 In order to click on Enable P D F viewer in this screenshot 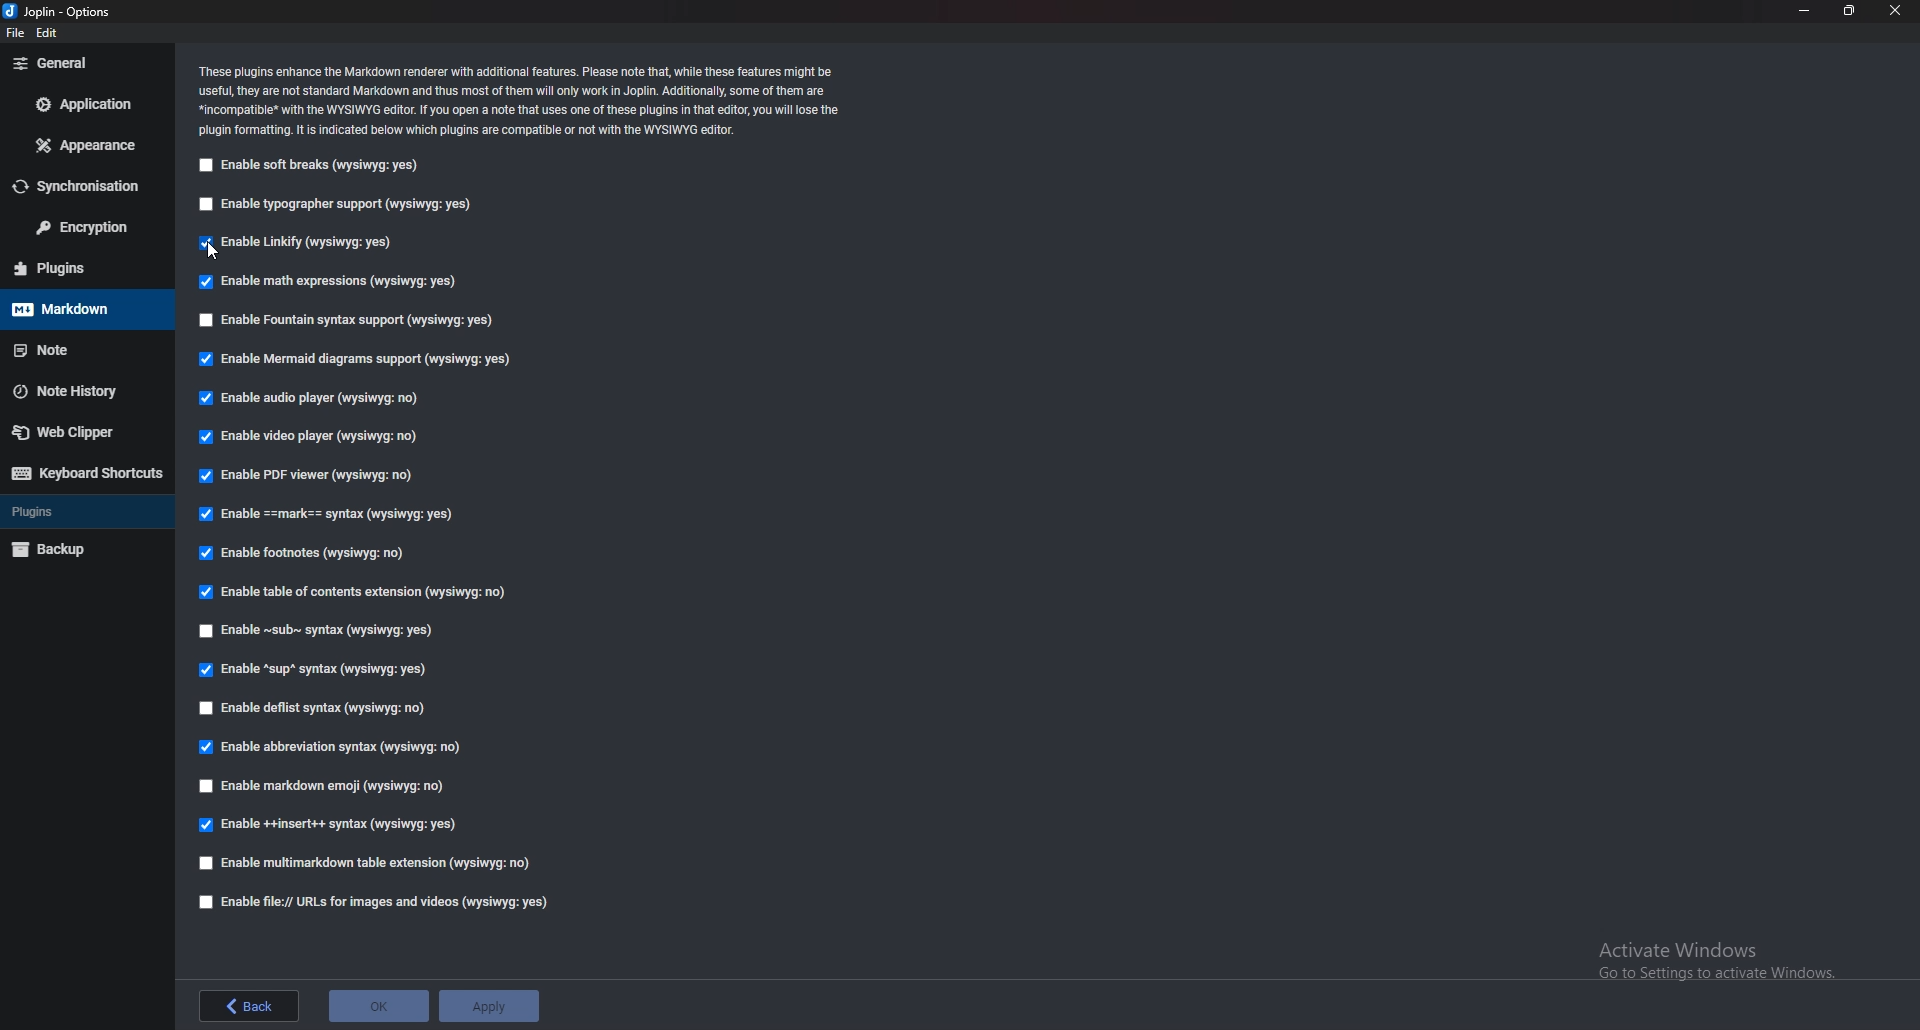, I will do `click(308, 476)`.